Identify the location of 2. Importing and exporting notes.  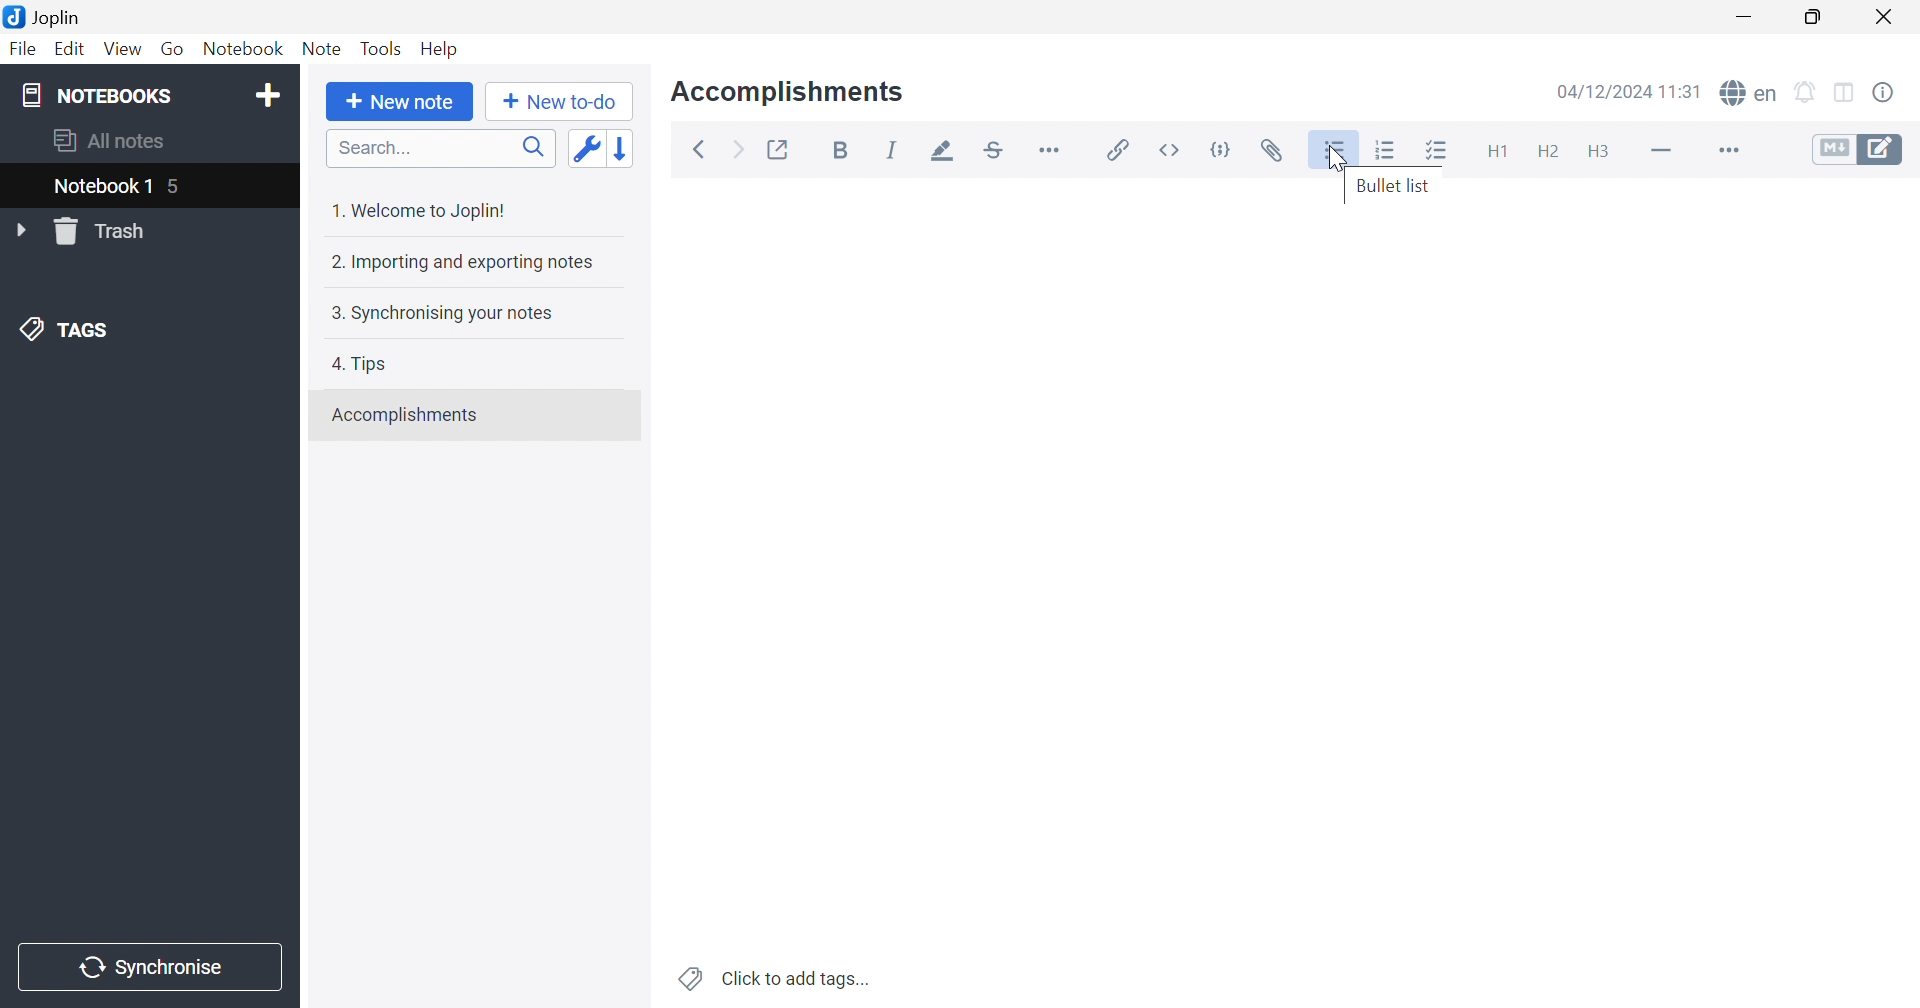
(464, 264).